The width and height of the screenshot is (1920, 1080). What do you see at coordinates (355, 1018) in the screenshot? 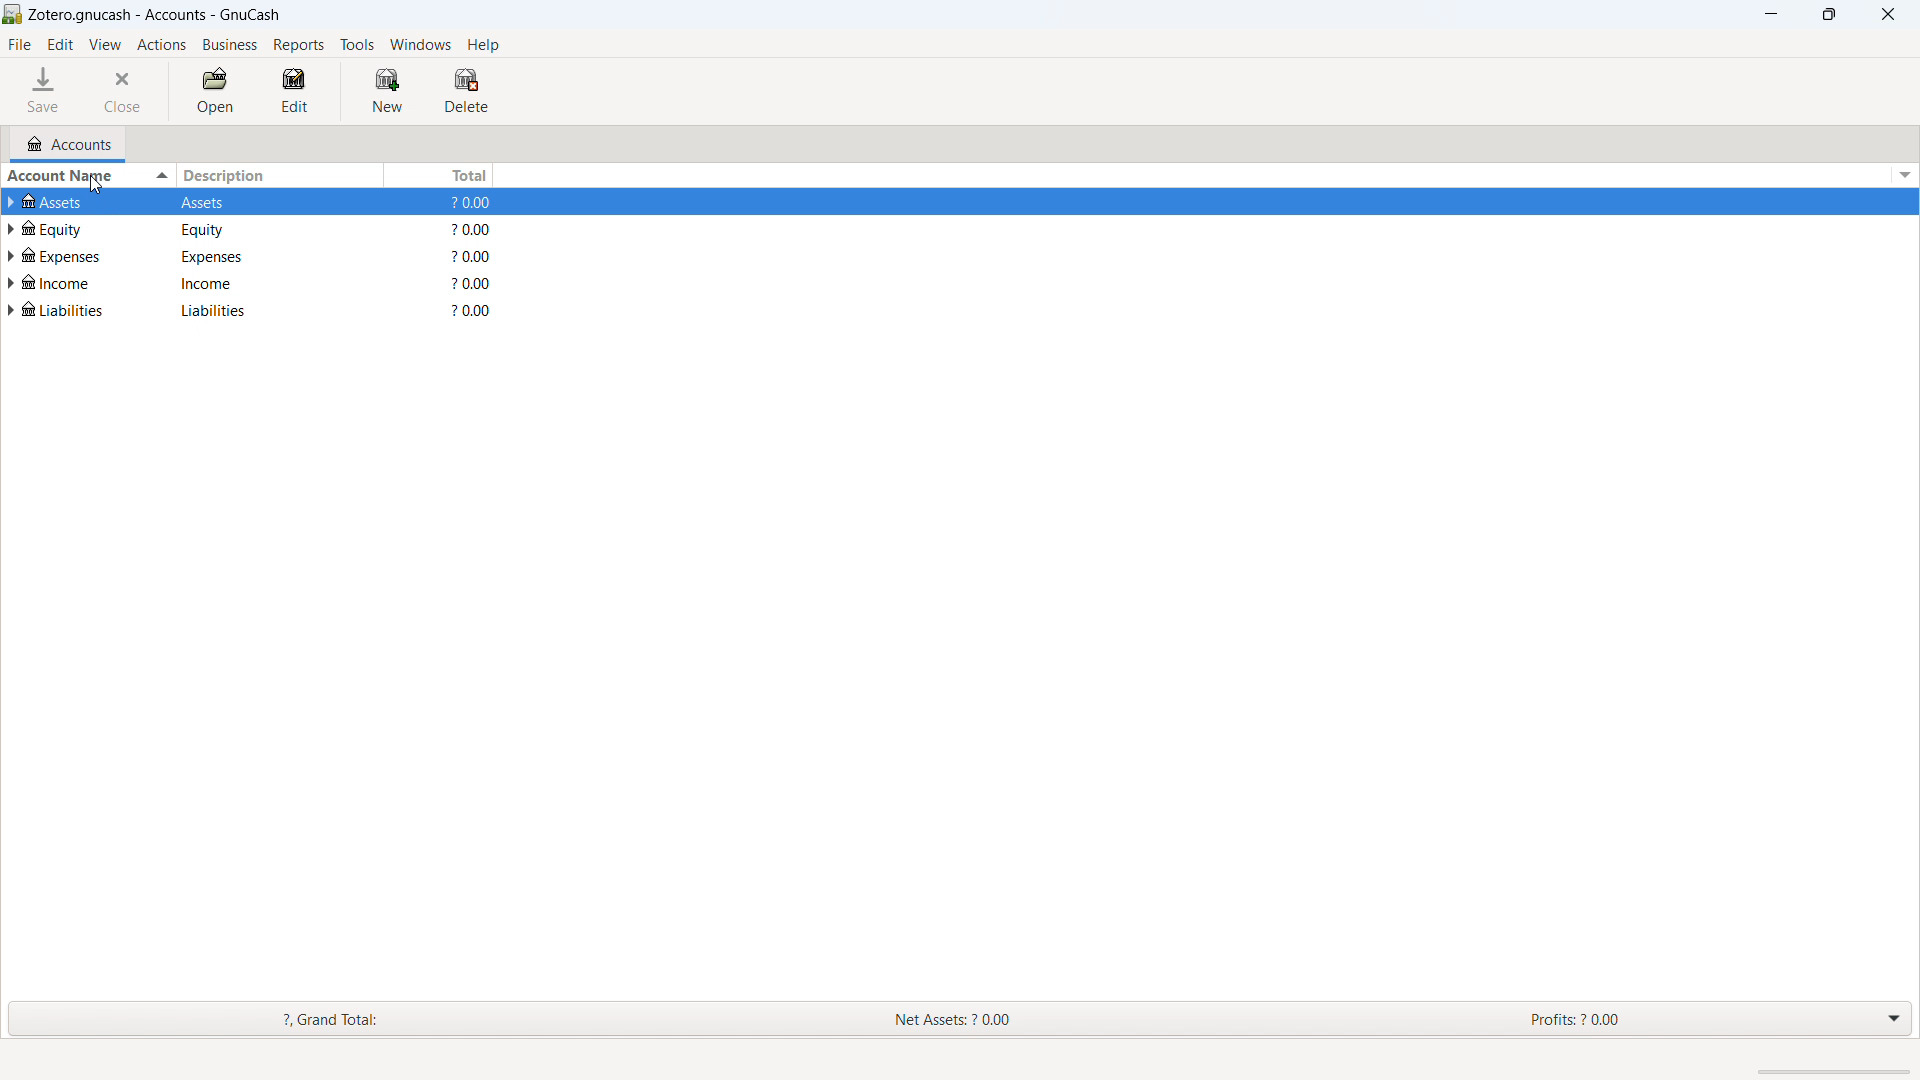
I see `2, Grand Total:` at bounding box center [355, 1018].